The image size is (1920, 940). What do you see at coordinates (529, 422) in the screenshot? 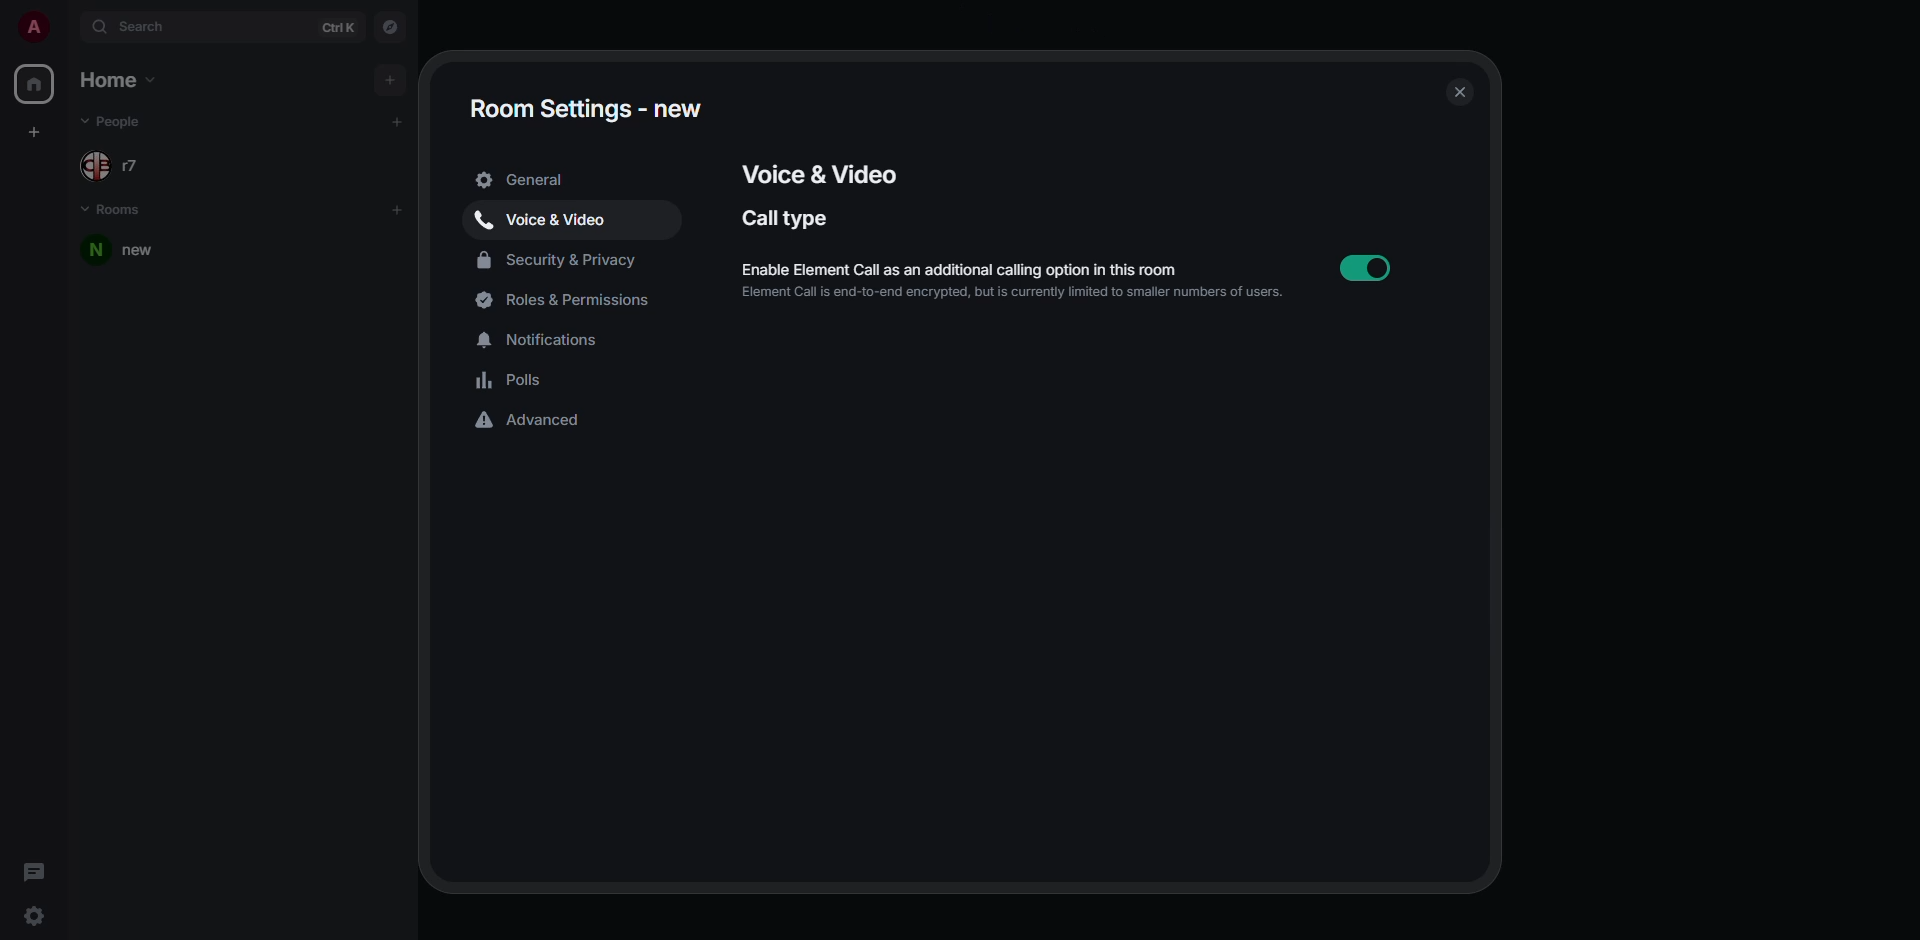
I see `advanced` at bounding box center [529, 422].